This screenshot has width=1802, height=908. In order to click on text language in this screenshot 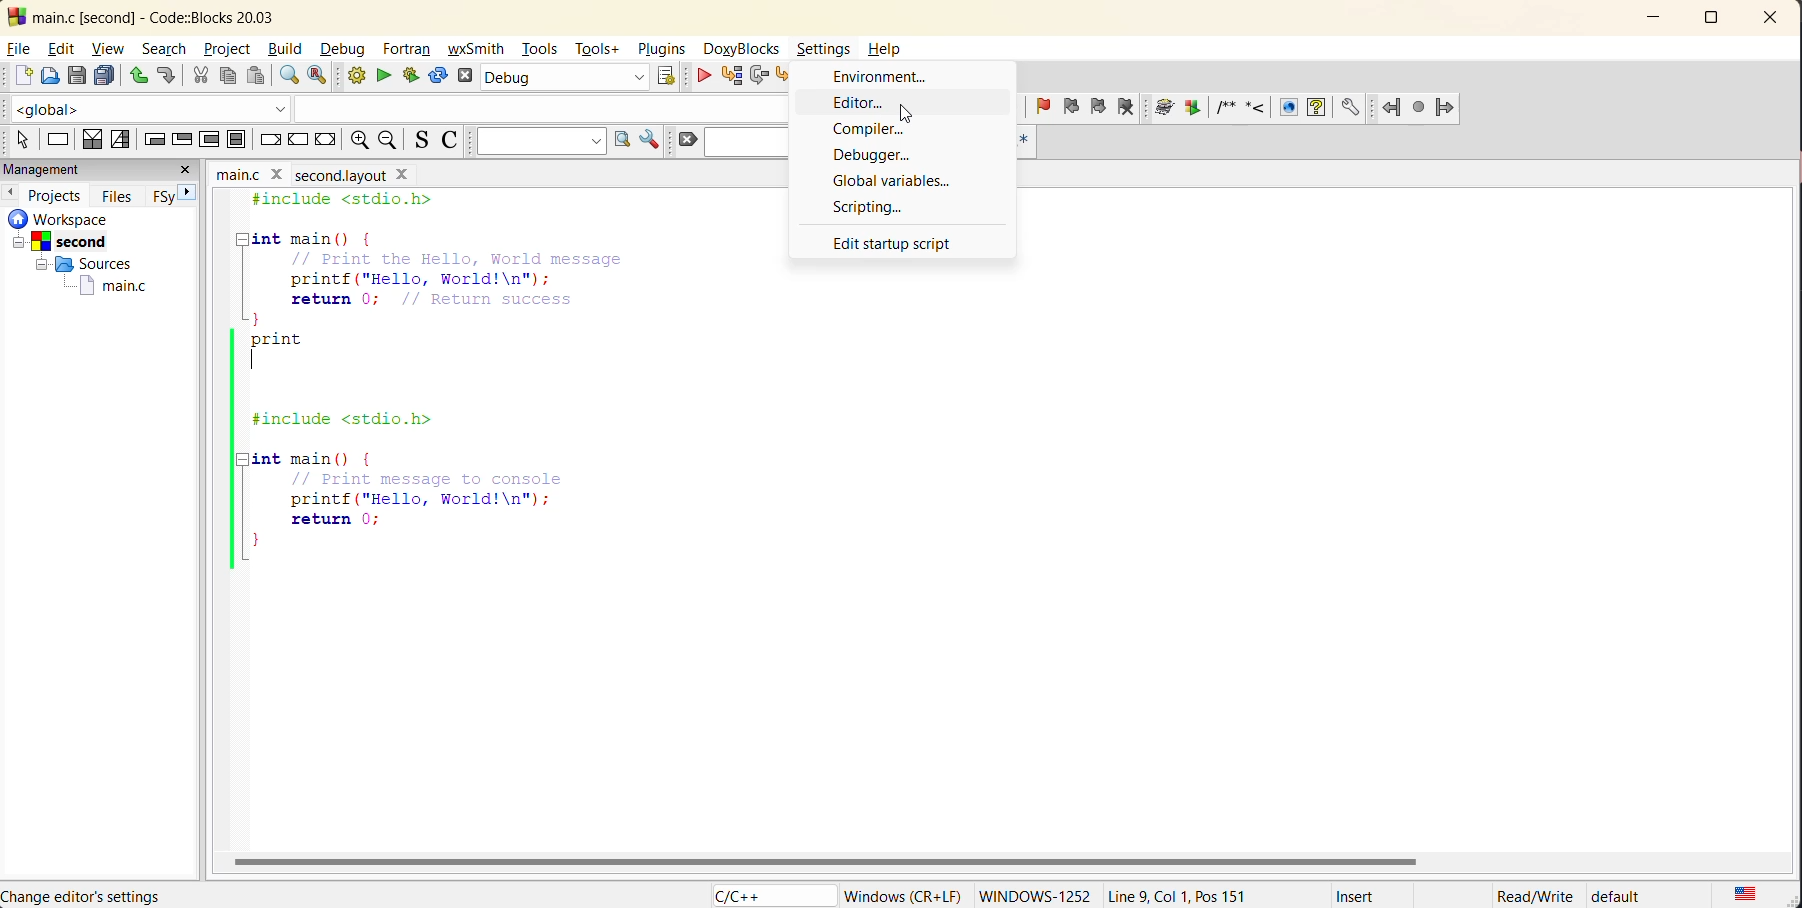, I will do `click(1744, 893)`.